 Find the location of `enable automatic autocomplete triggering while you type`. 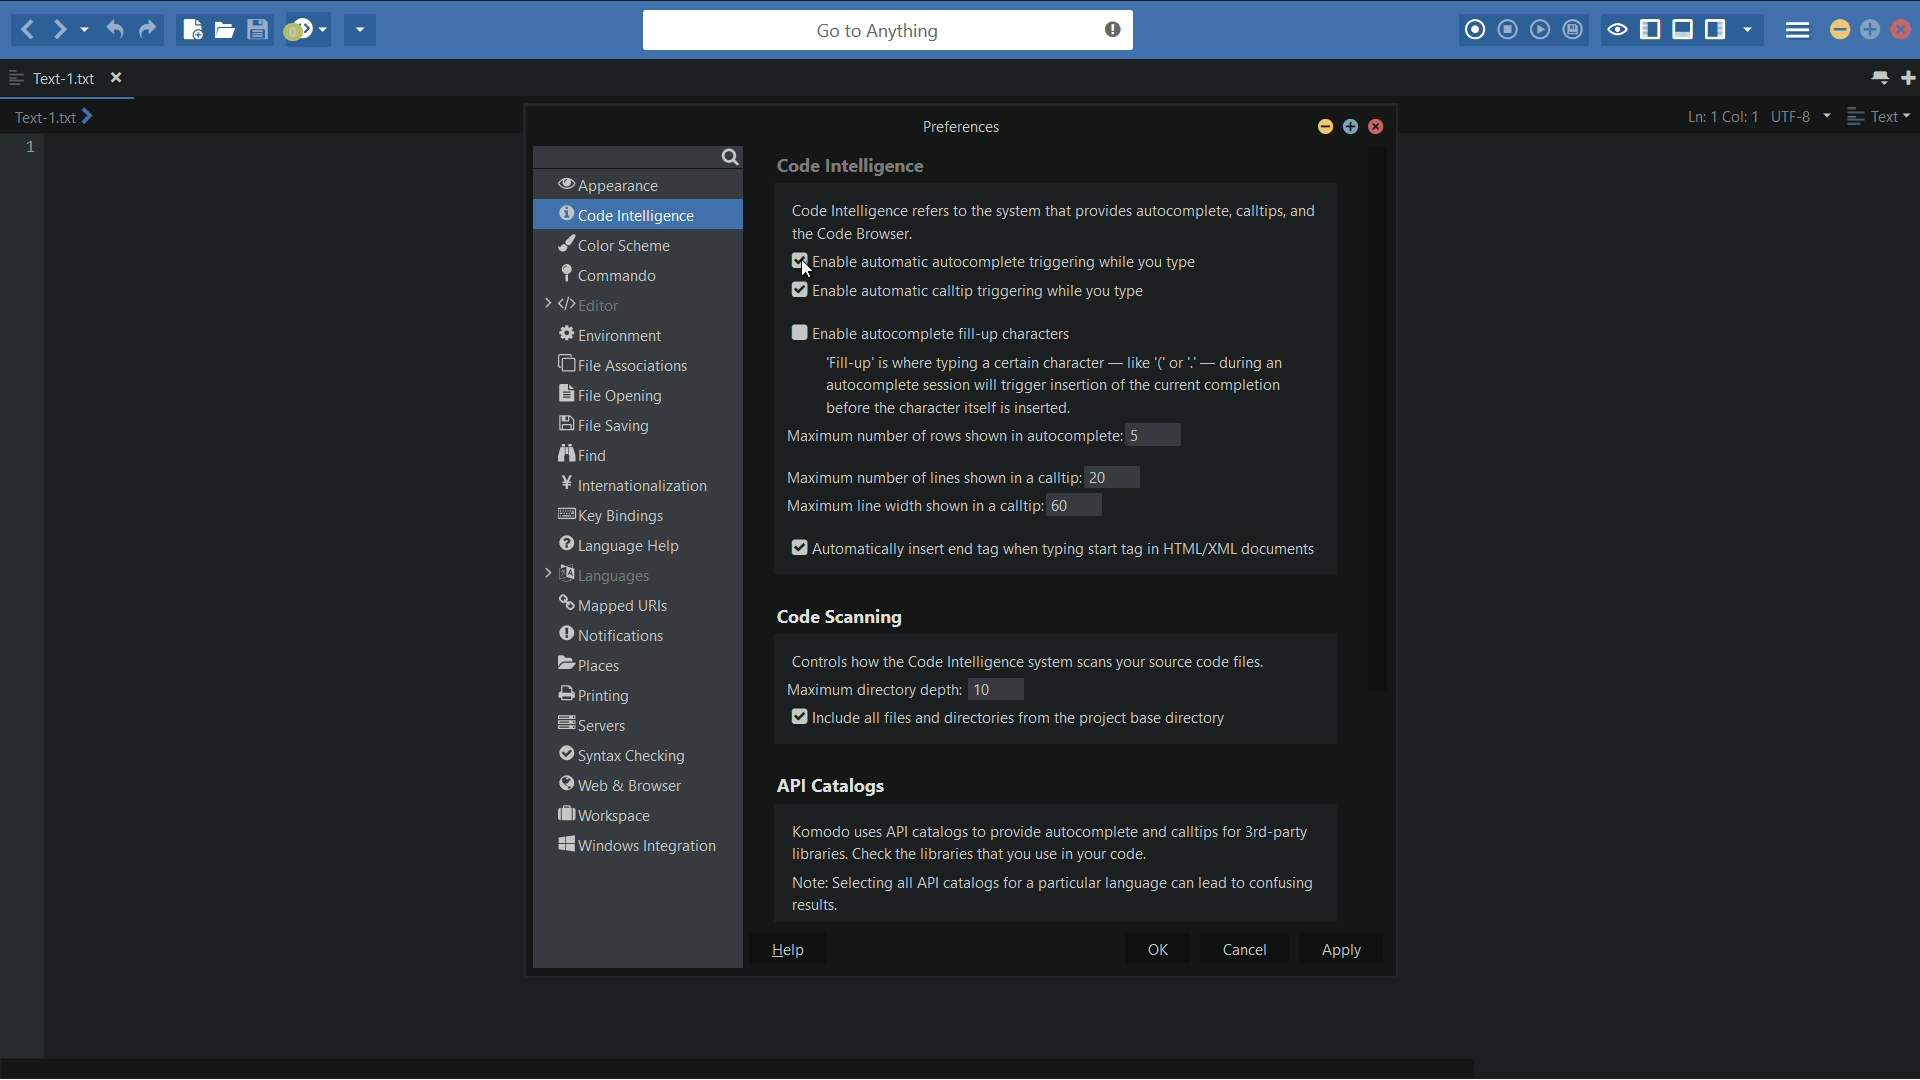

enable automatic autocomplete triggering while you type is located at coordinates (992, 262).